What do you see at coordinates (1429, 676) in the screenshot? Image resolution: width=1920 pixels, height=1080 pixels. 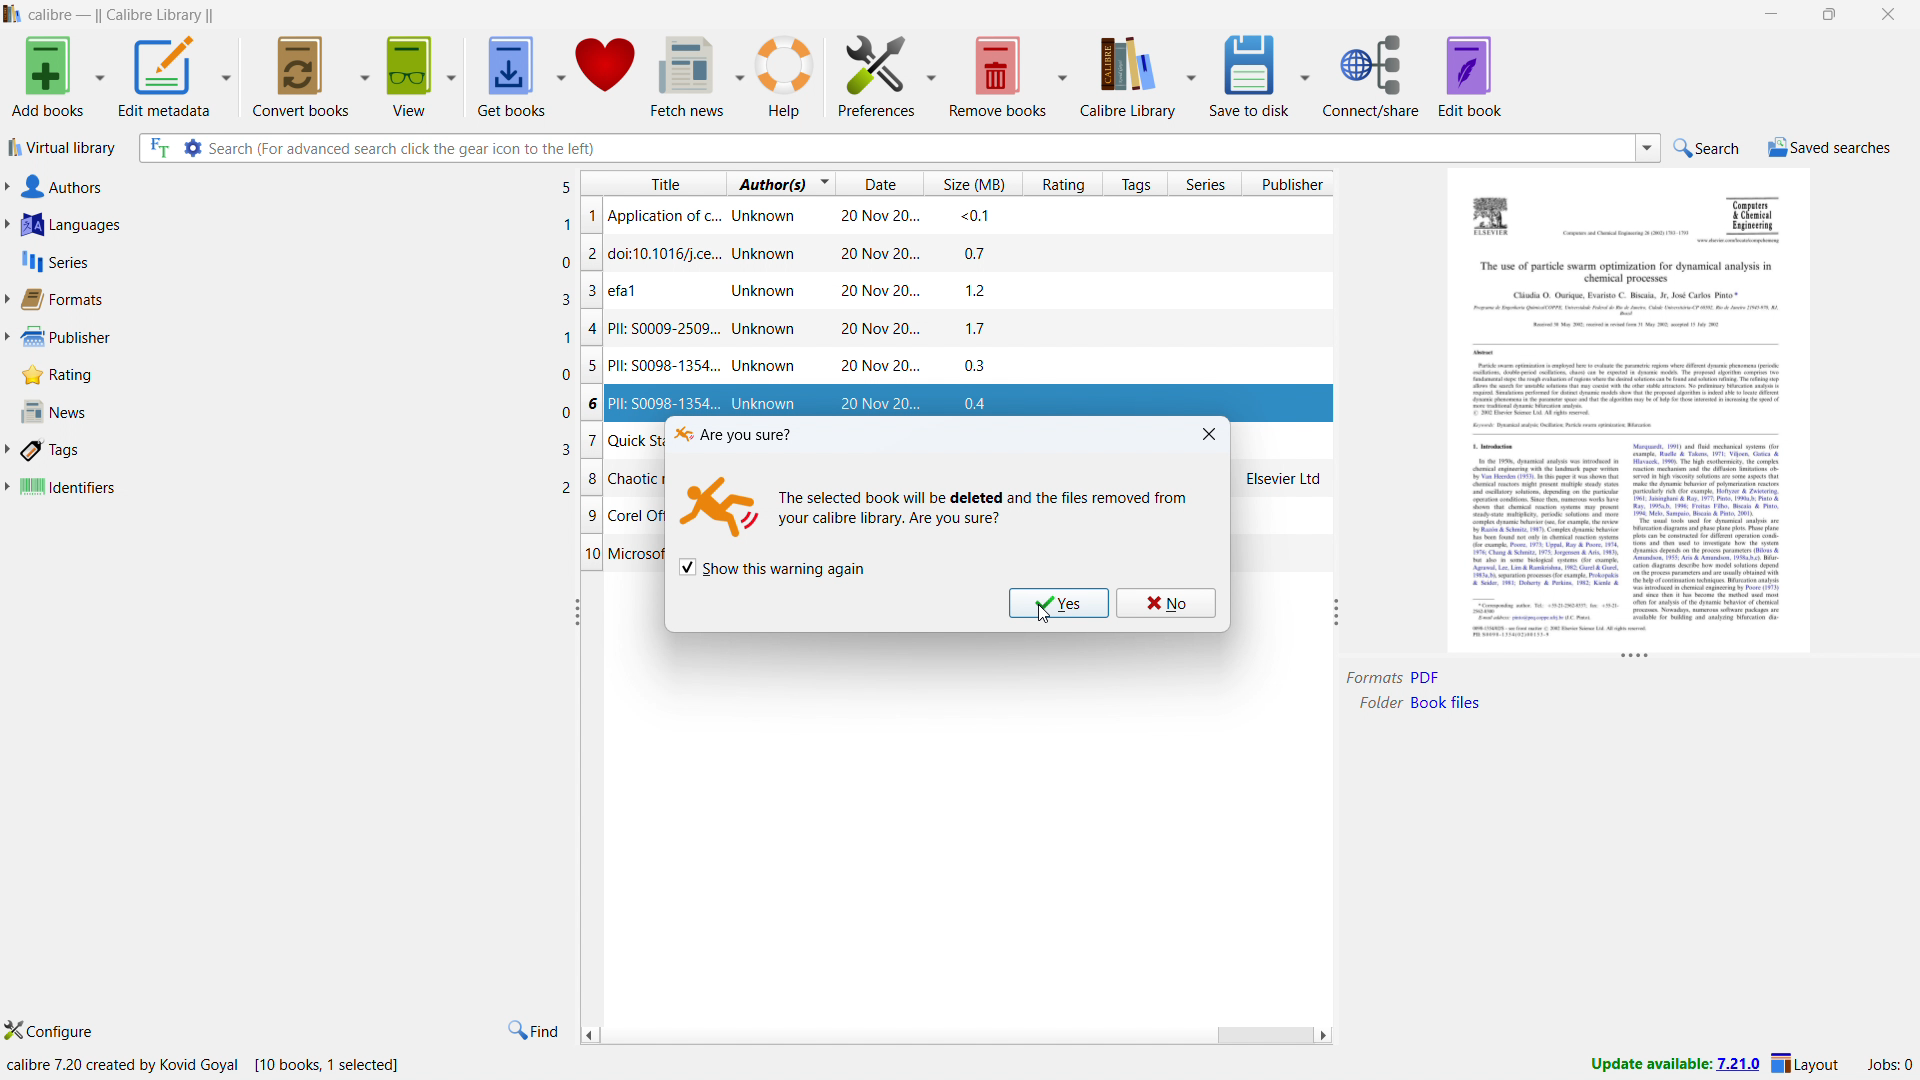 I see `` at bounding box center [1429, 676].